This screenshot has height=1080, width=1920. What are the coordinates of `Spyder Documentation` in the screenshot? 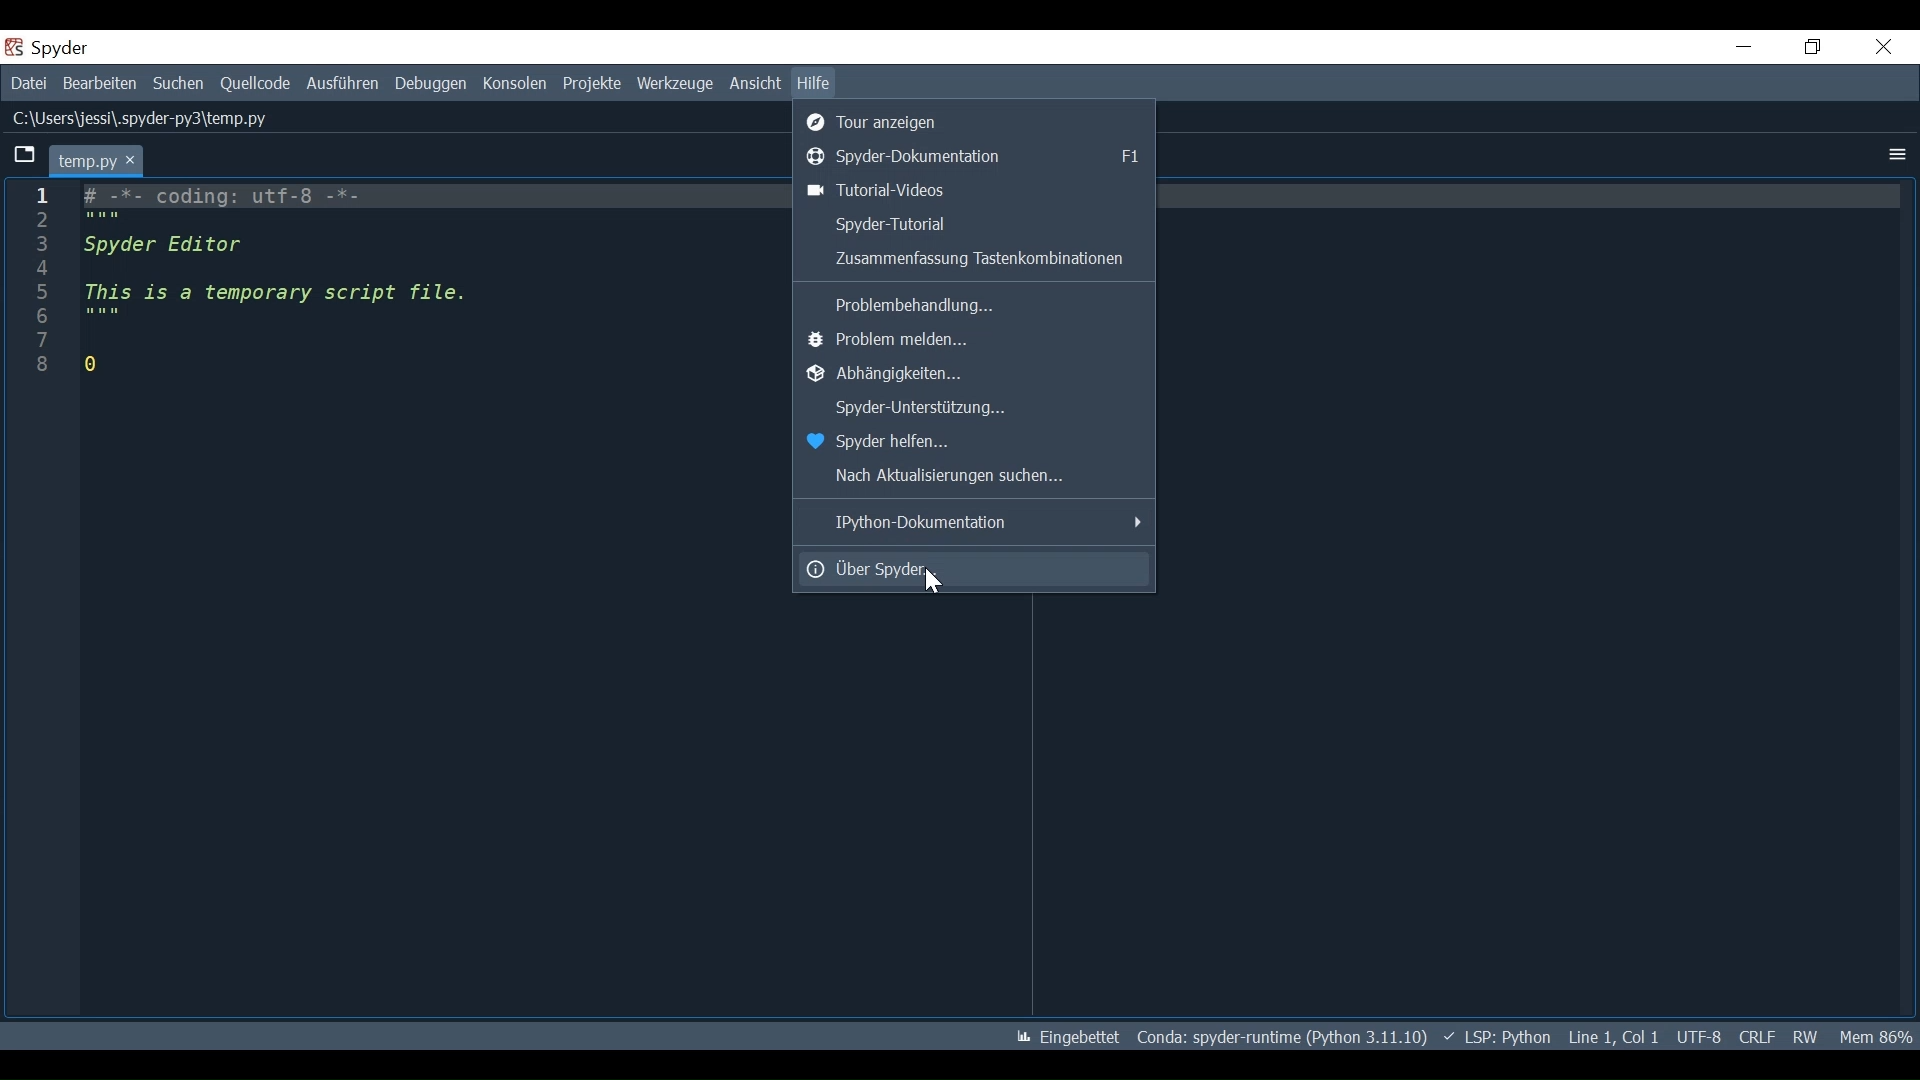 It's located at (973, 157).